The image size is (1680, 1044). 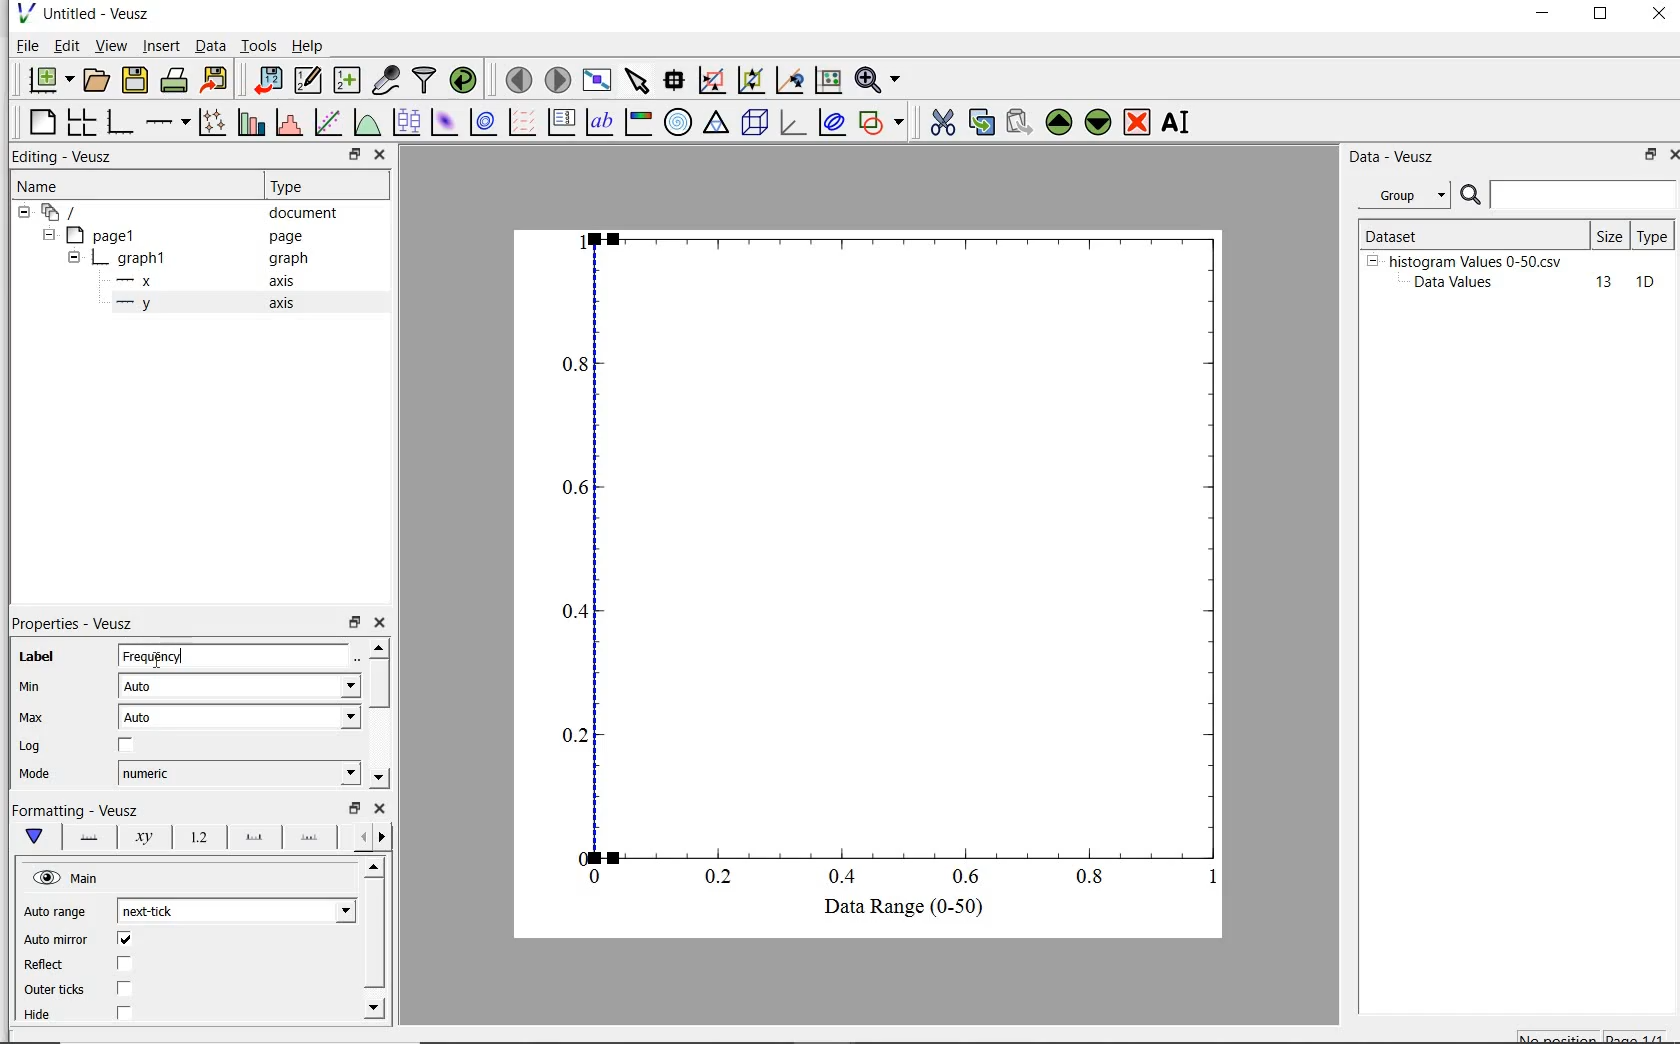 I want to click on vertical scrollbar, so click(x=373, y=934).